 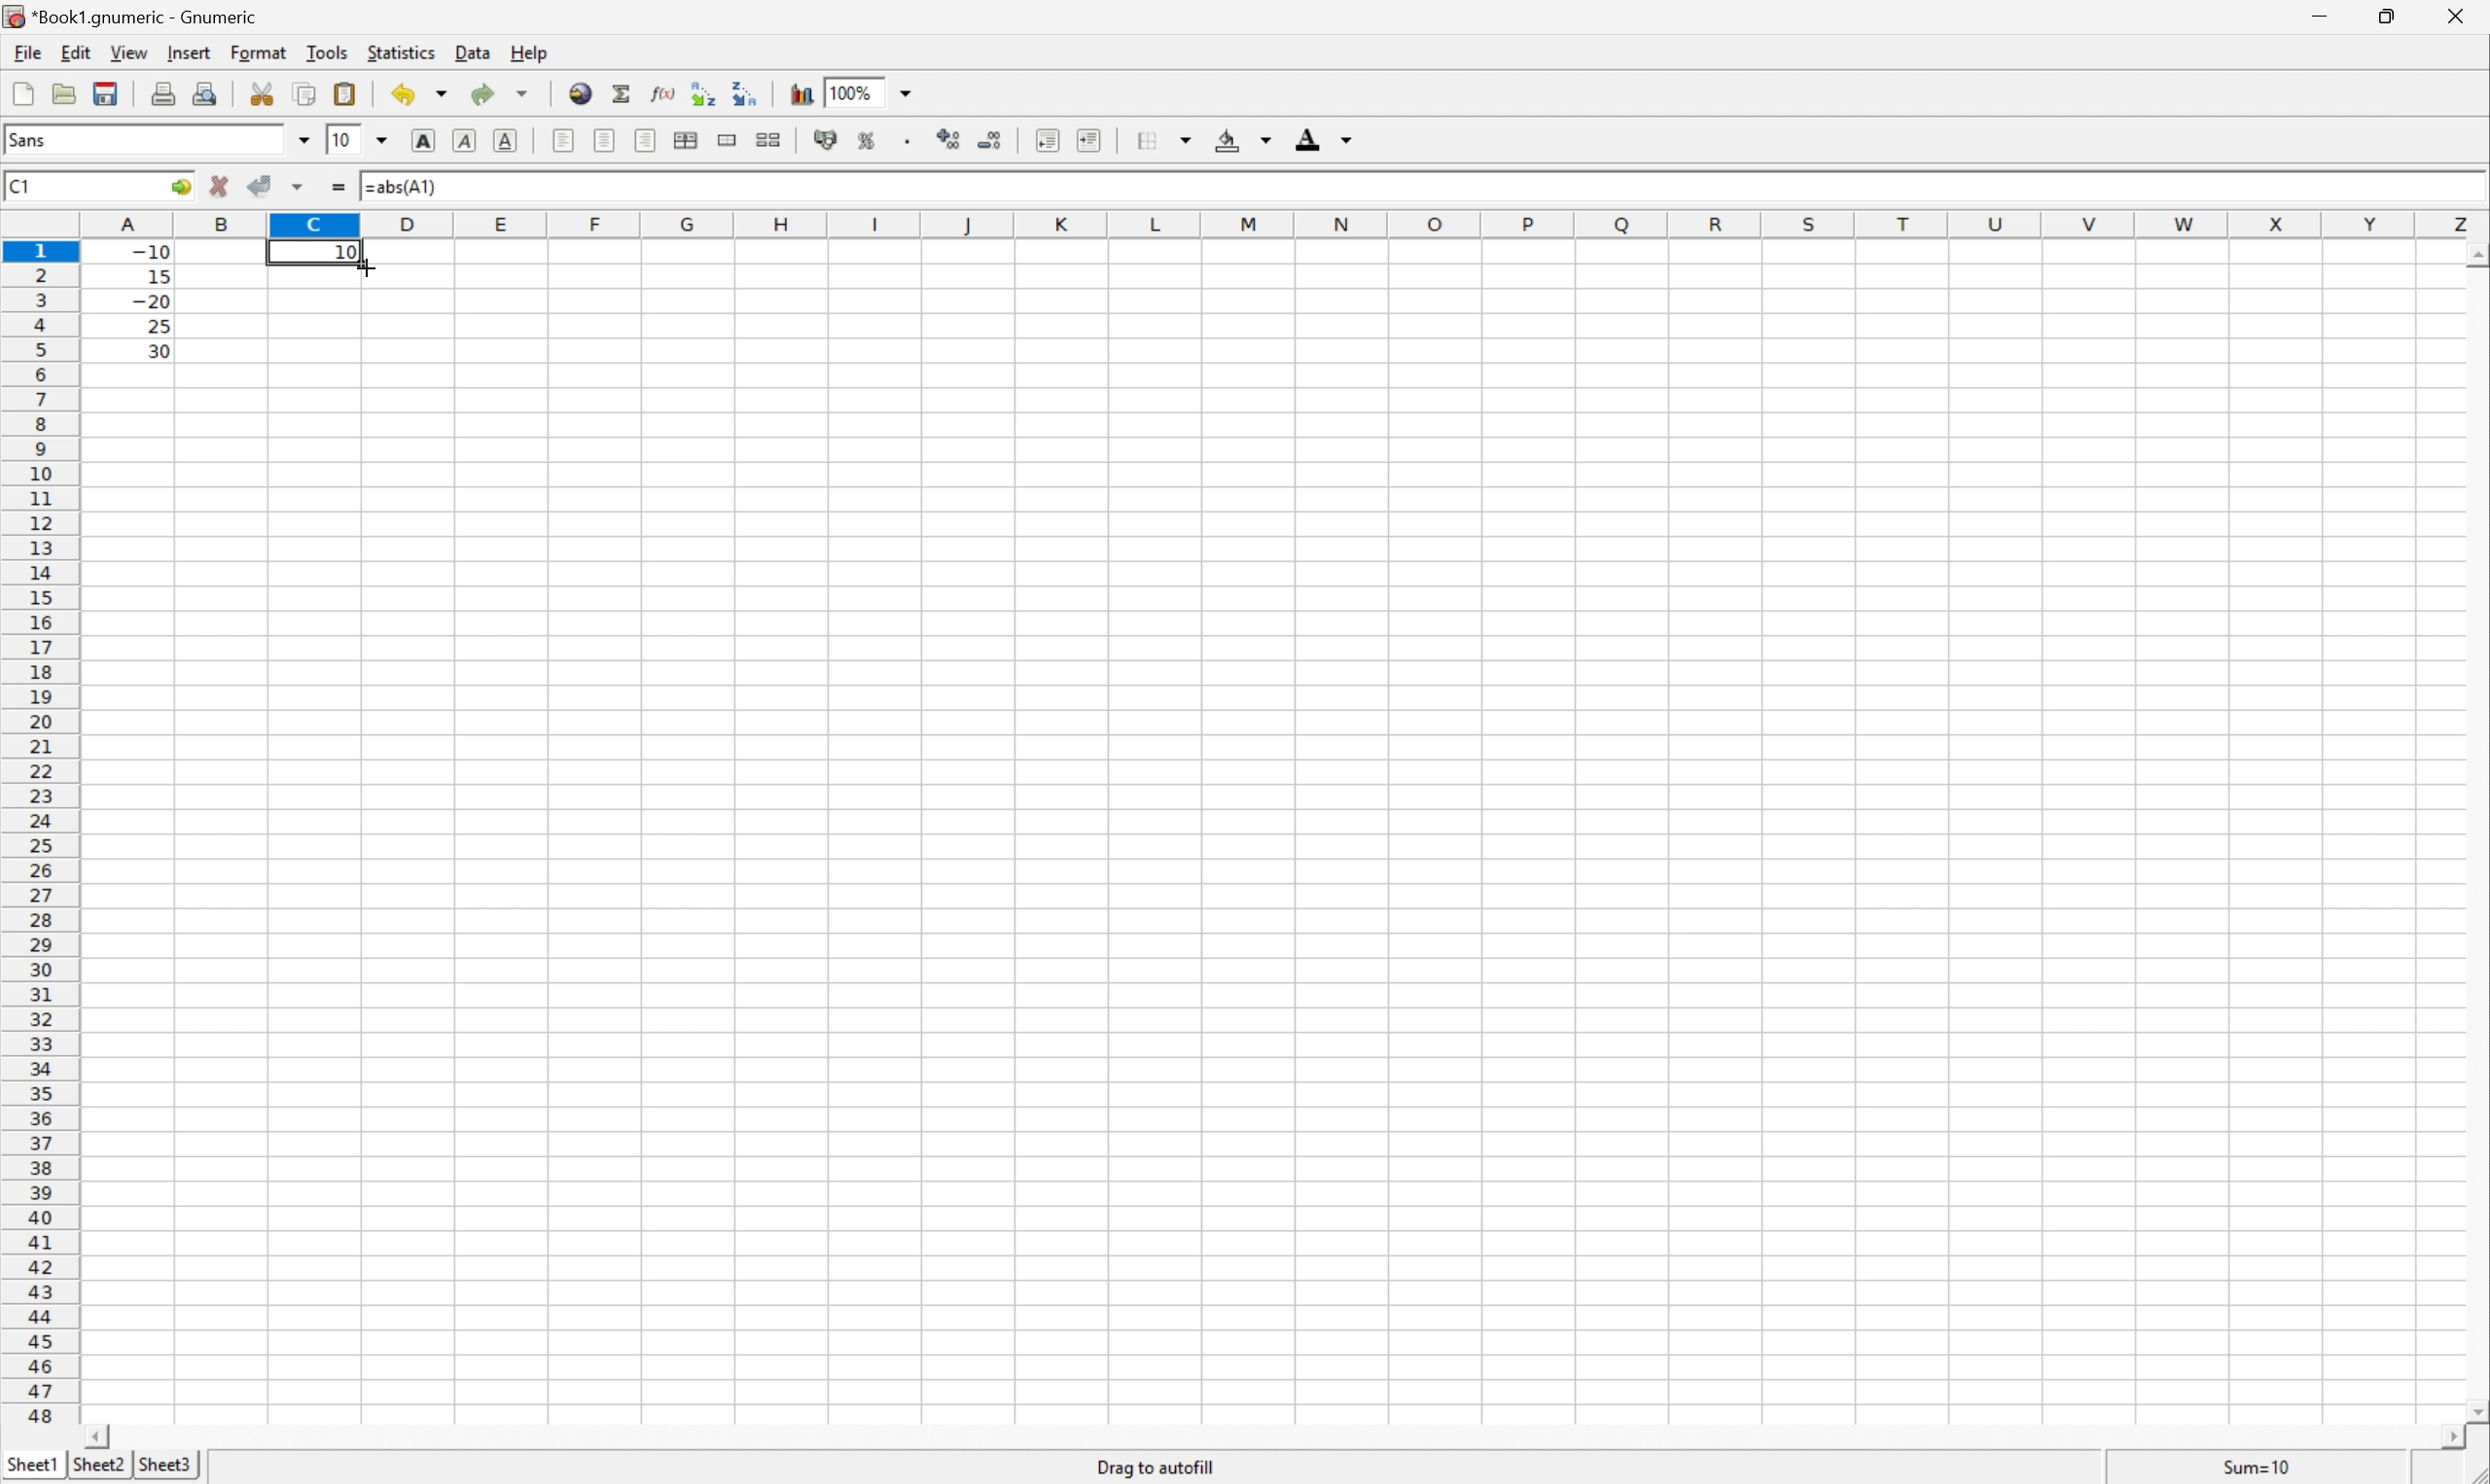 What do you see at coordinates (2453, 19) in the screenshot?
I see `close` at bounding box center [2453, 19].